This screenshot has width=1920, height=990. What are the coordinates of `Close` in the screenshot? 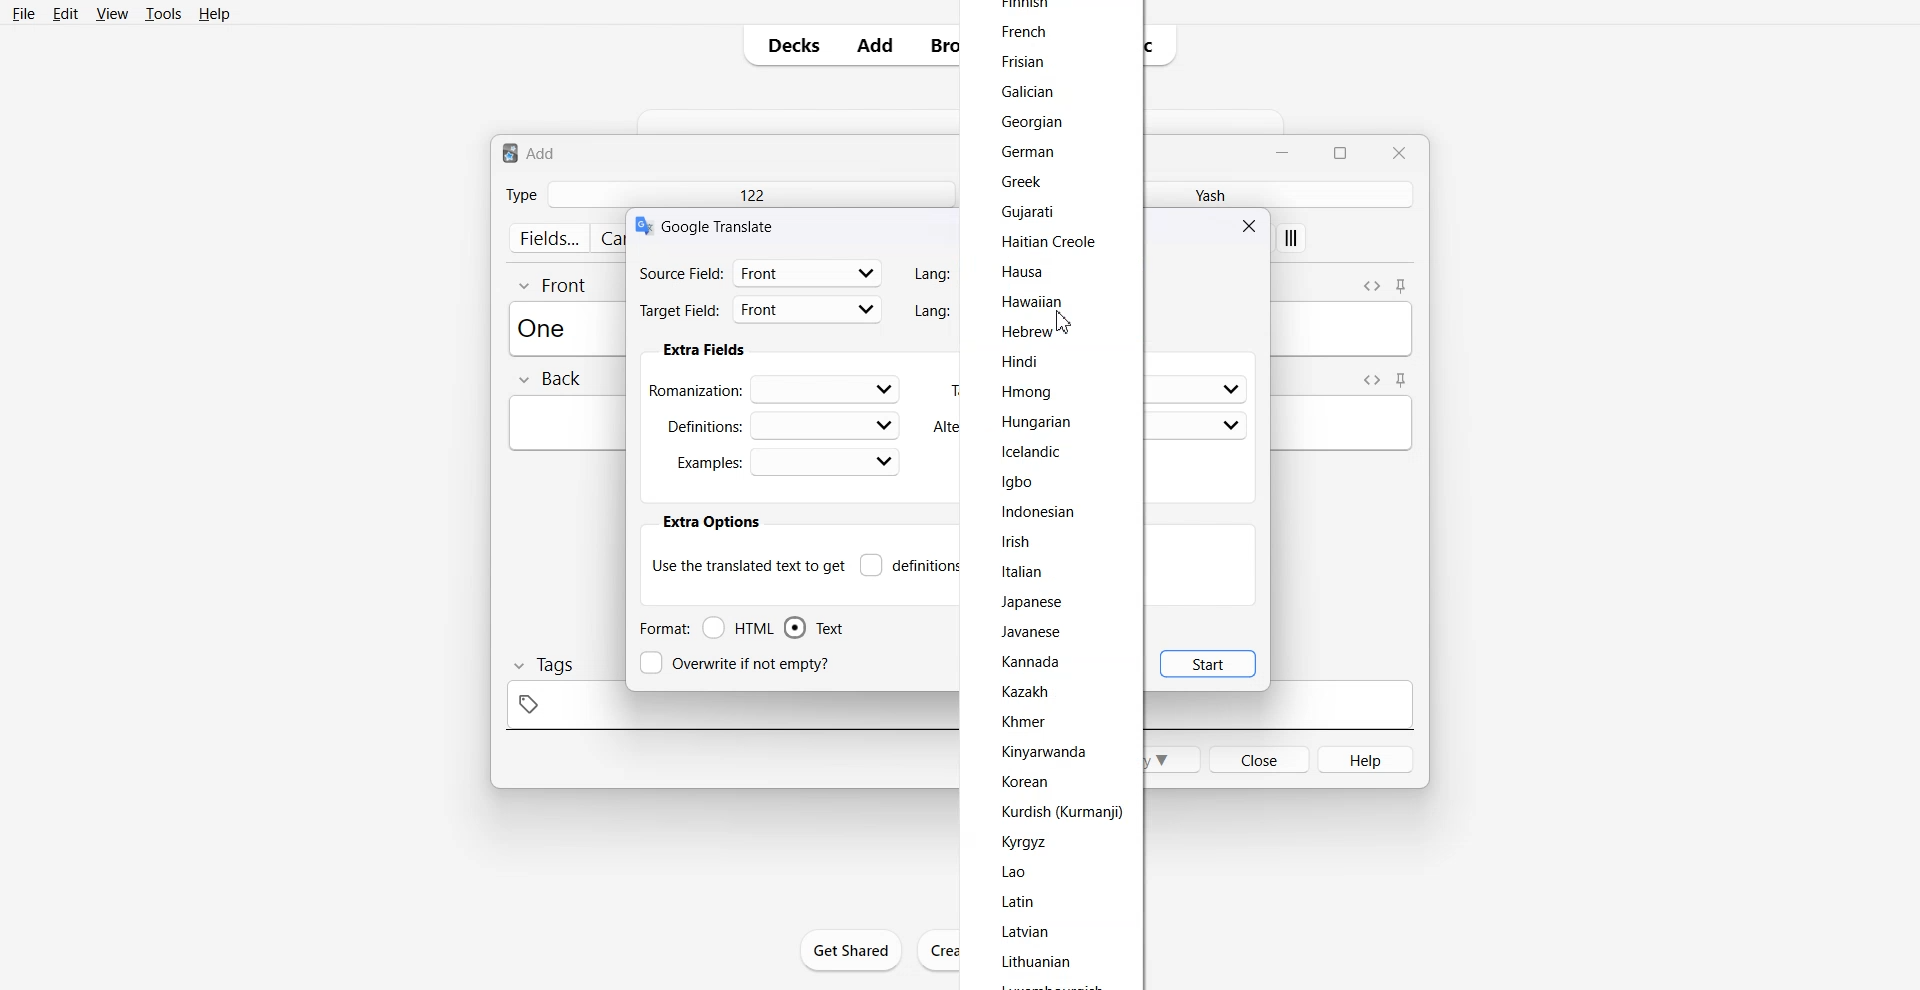 It's located at (1398, 152).